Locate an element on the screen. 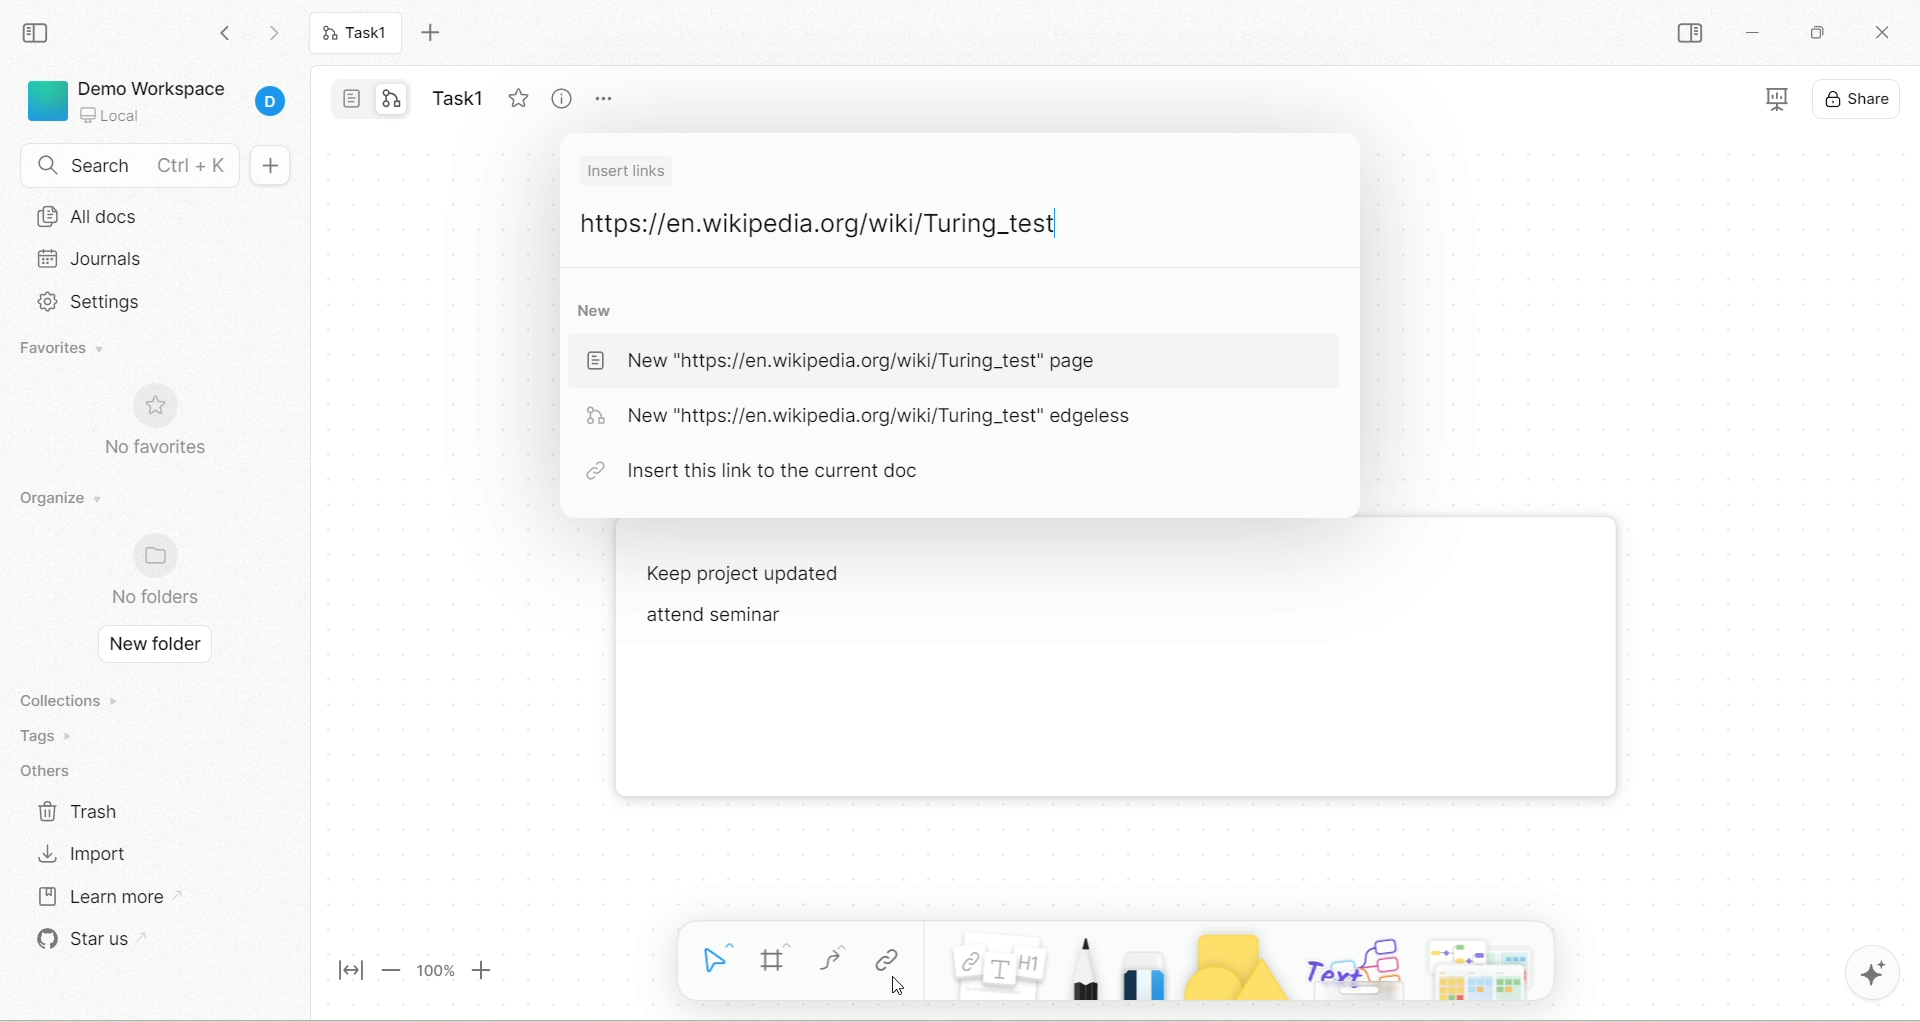 The height and width of the screenshot is (1022, 1920). URL for edgeless mode -   New "https://en.wikipedia.org/wiki/Turing_test" edgeless is located at coordinates (865, 416).